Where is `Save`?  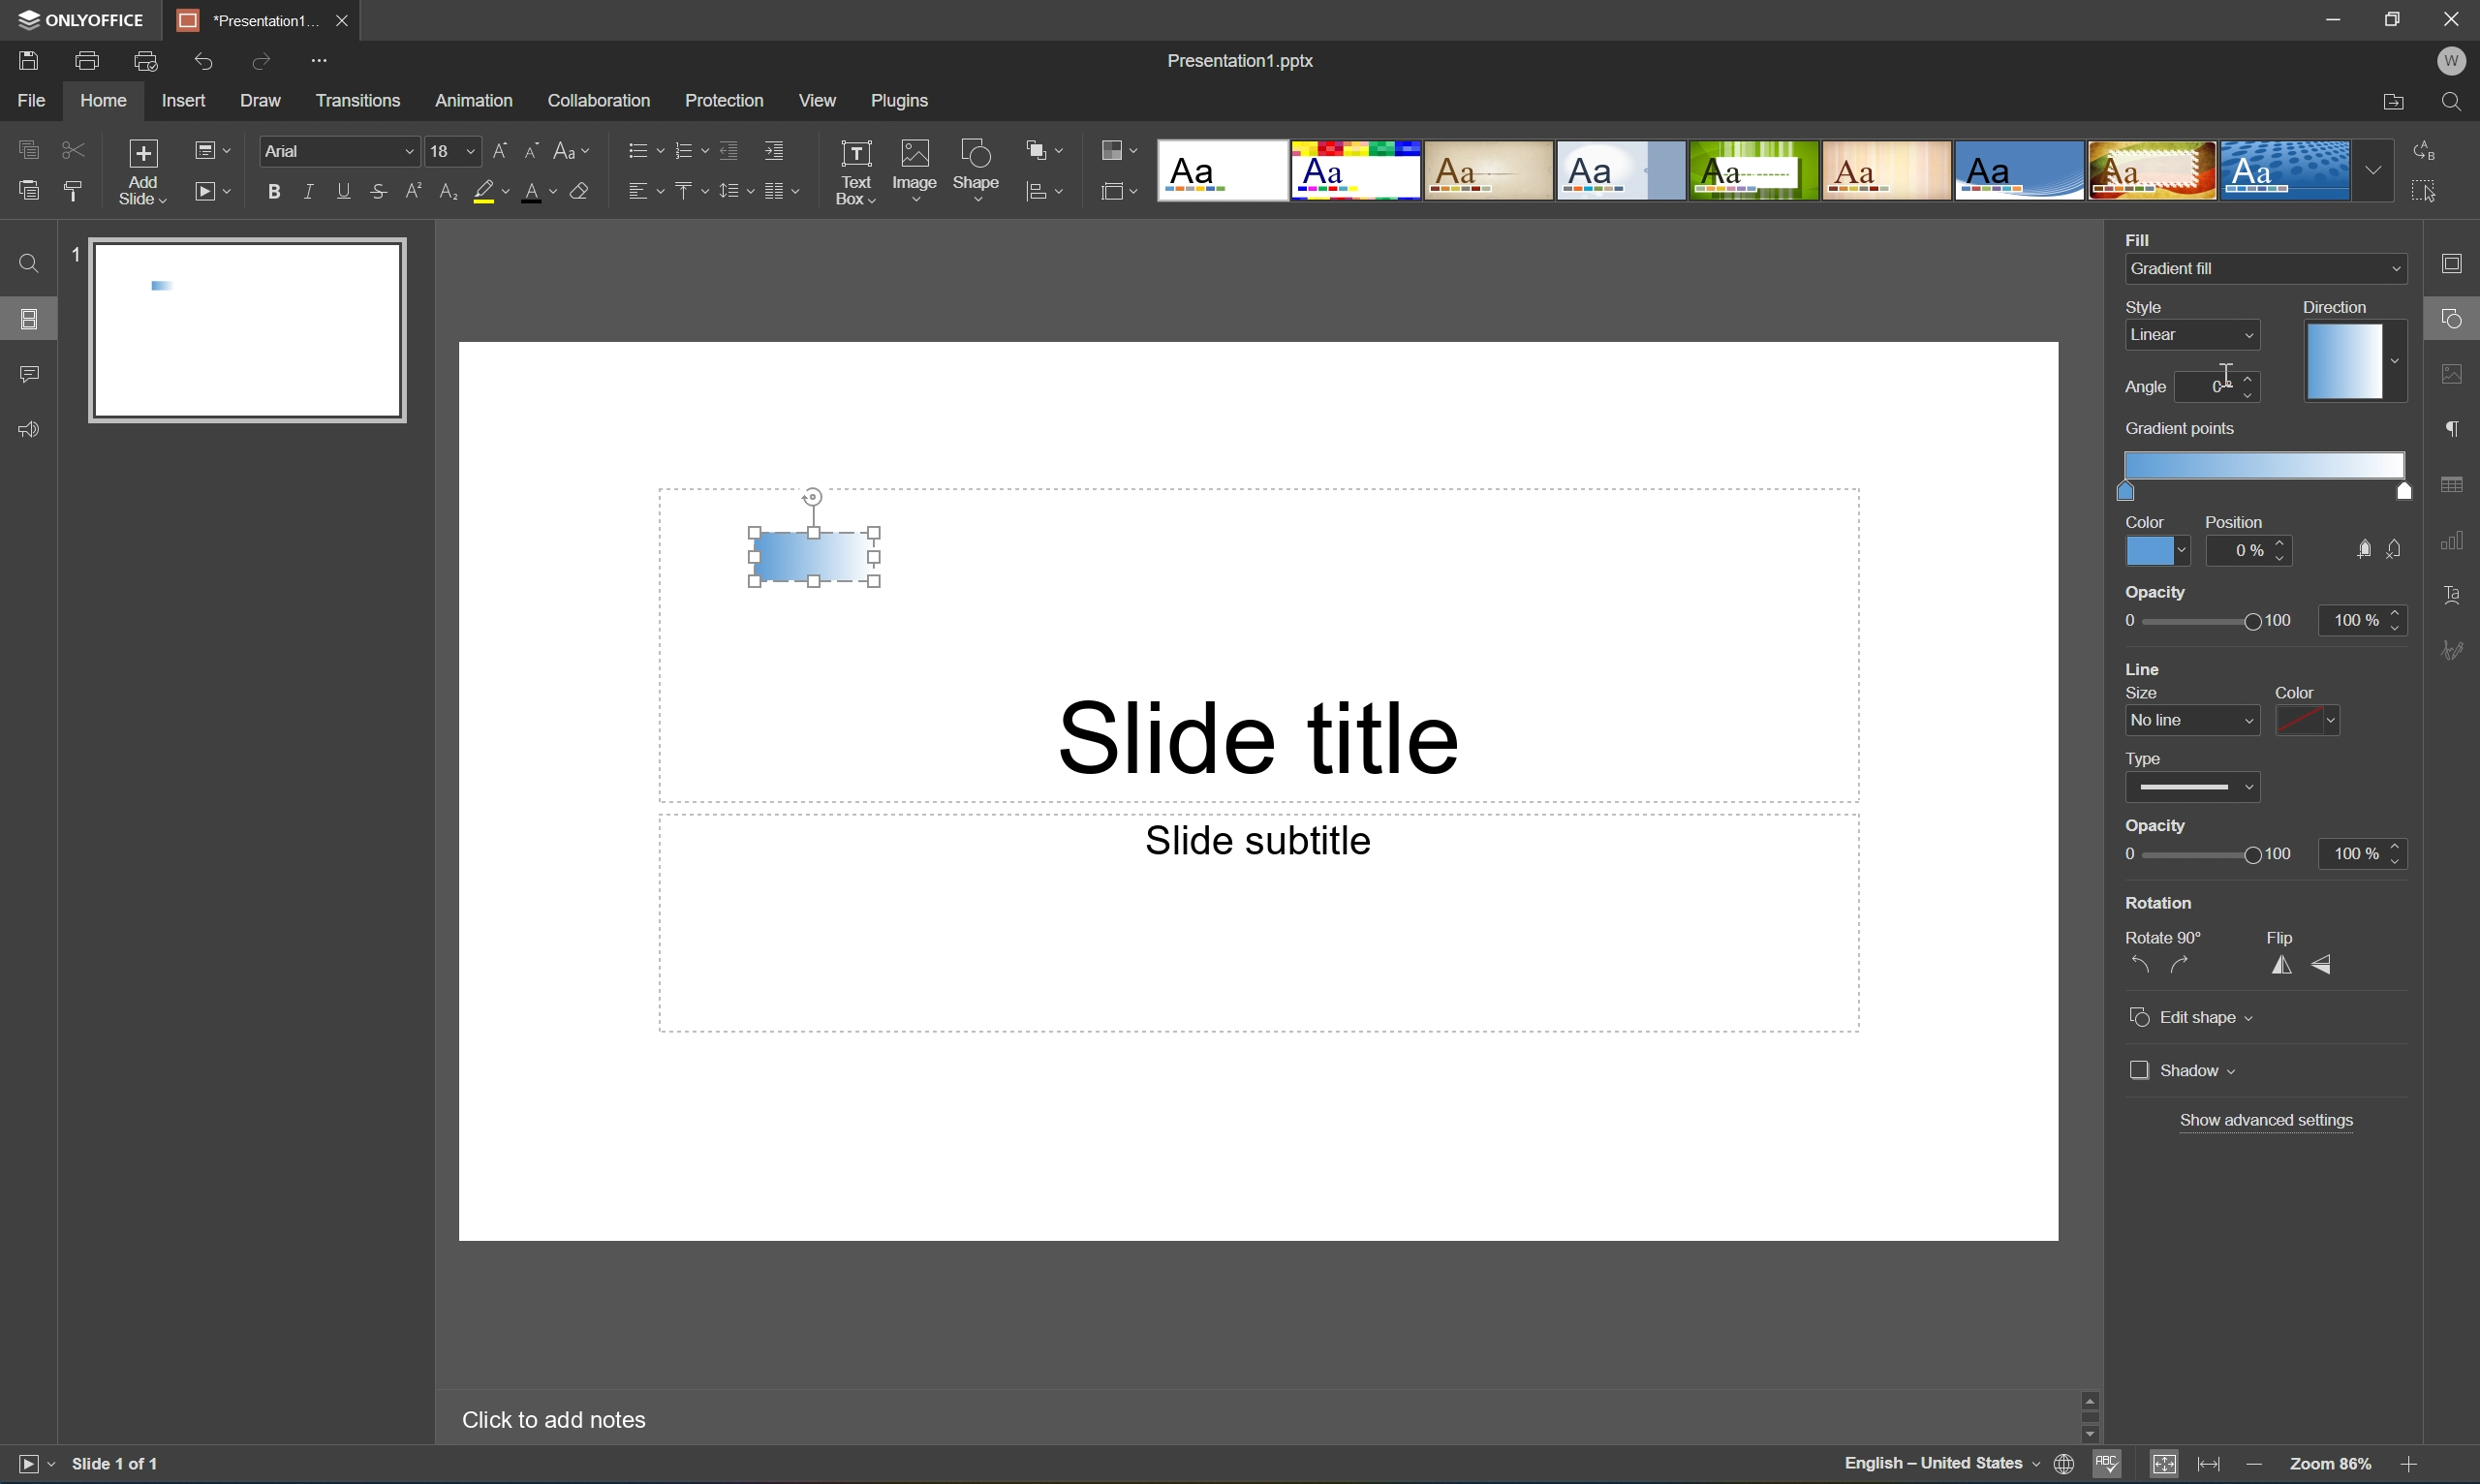
Save is located at coordinates (25, 59).